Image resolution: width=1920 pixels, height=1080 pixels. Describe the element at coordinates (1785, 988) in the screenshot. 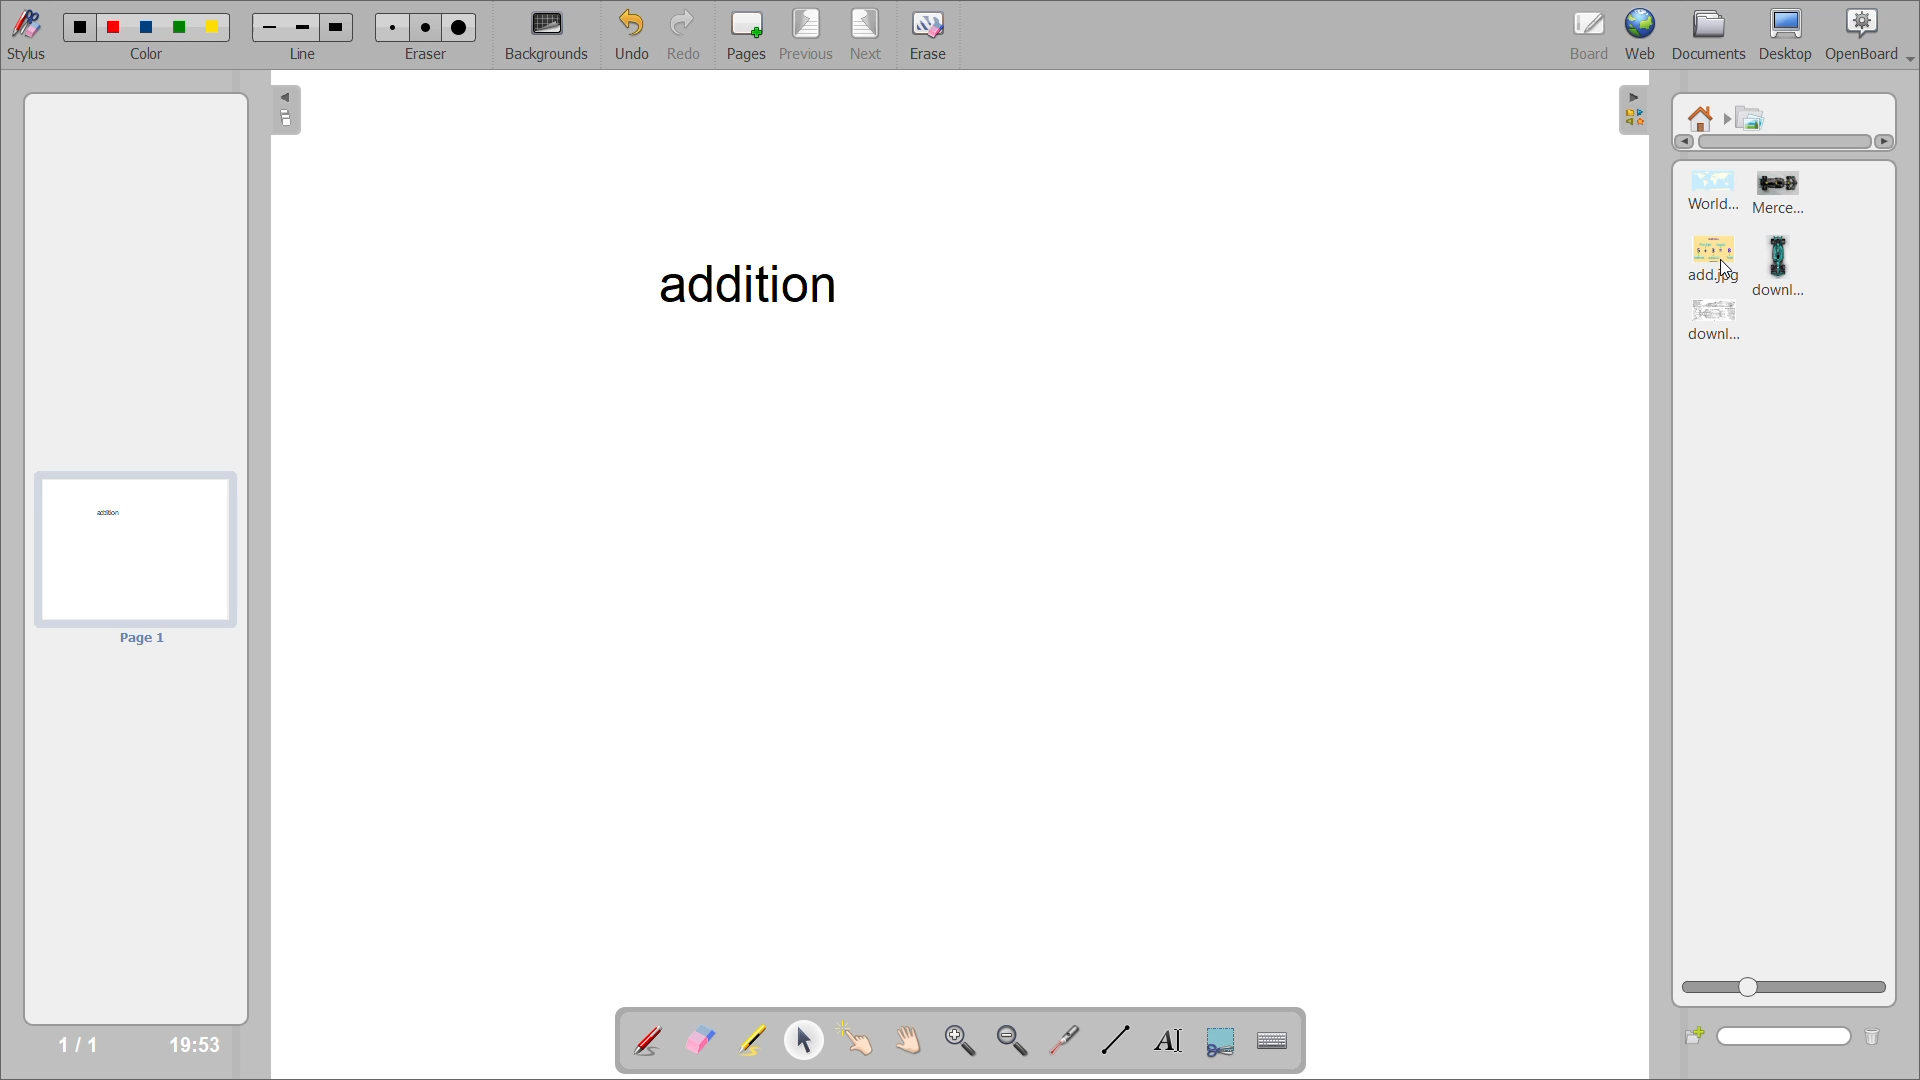

I see `zoom slider` at that location.